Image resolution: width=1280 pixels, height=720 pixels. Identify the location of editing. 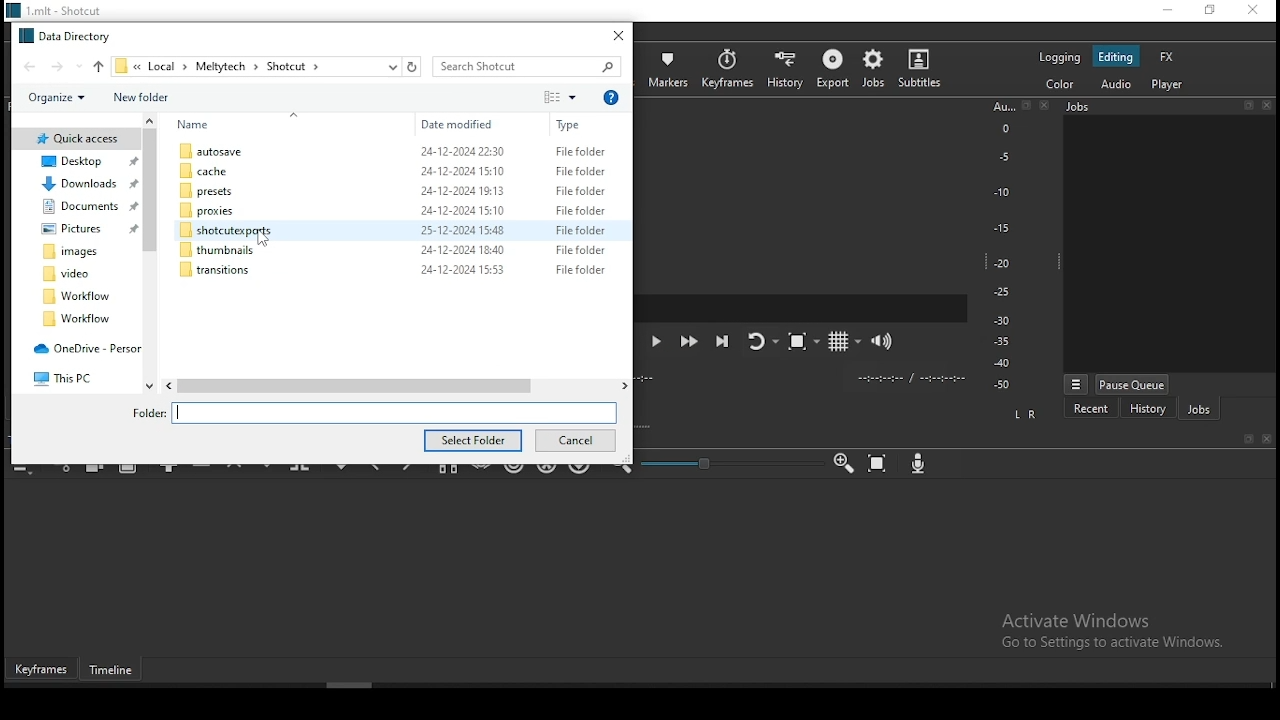
(1119, 57).